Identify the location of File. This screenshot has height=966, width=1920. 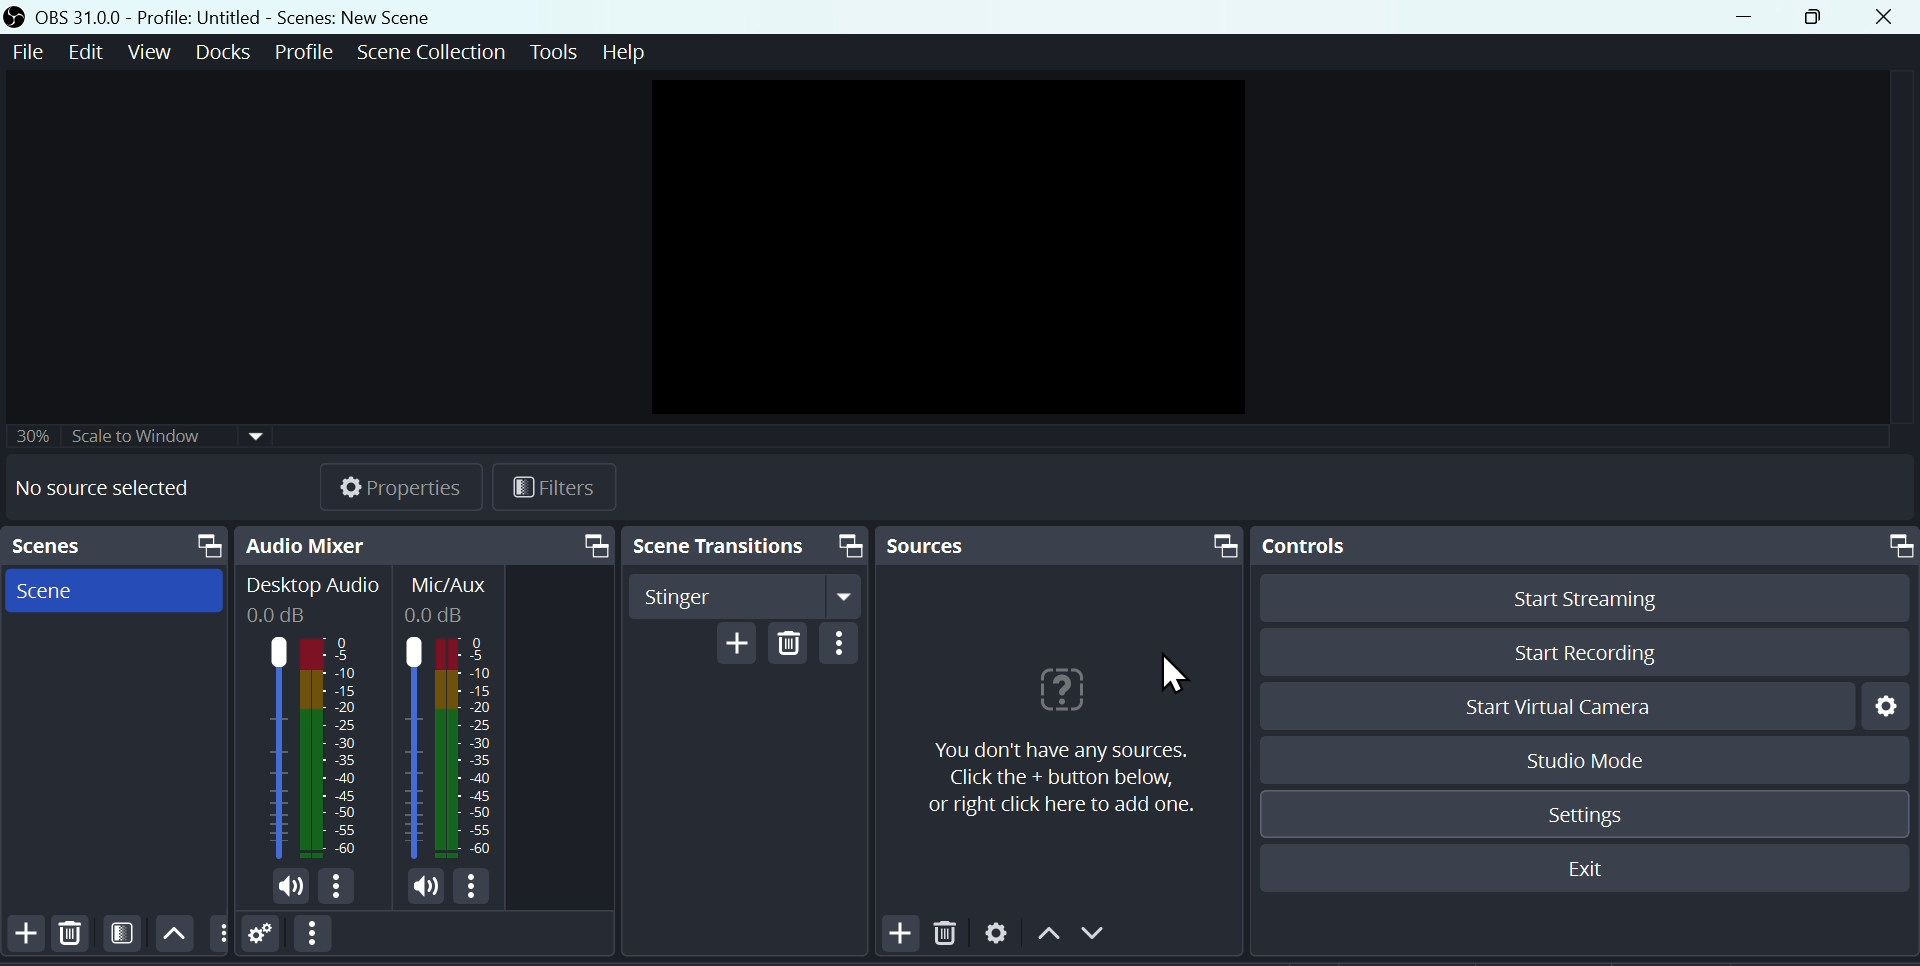
(27, 51).